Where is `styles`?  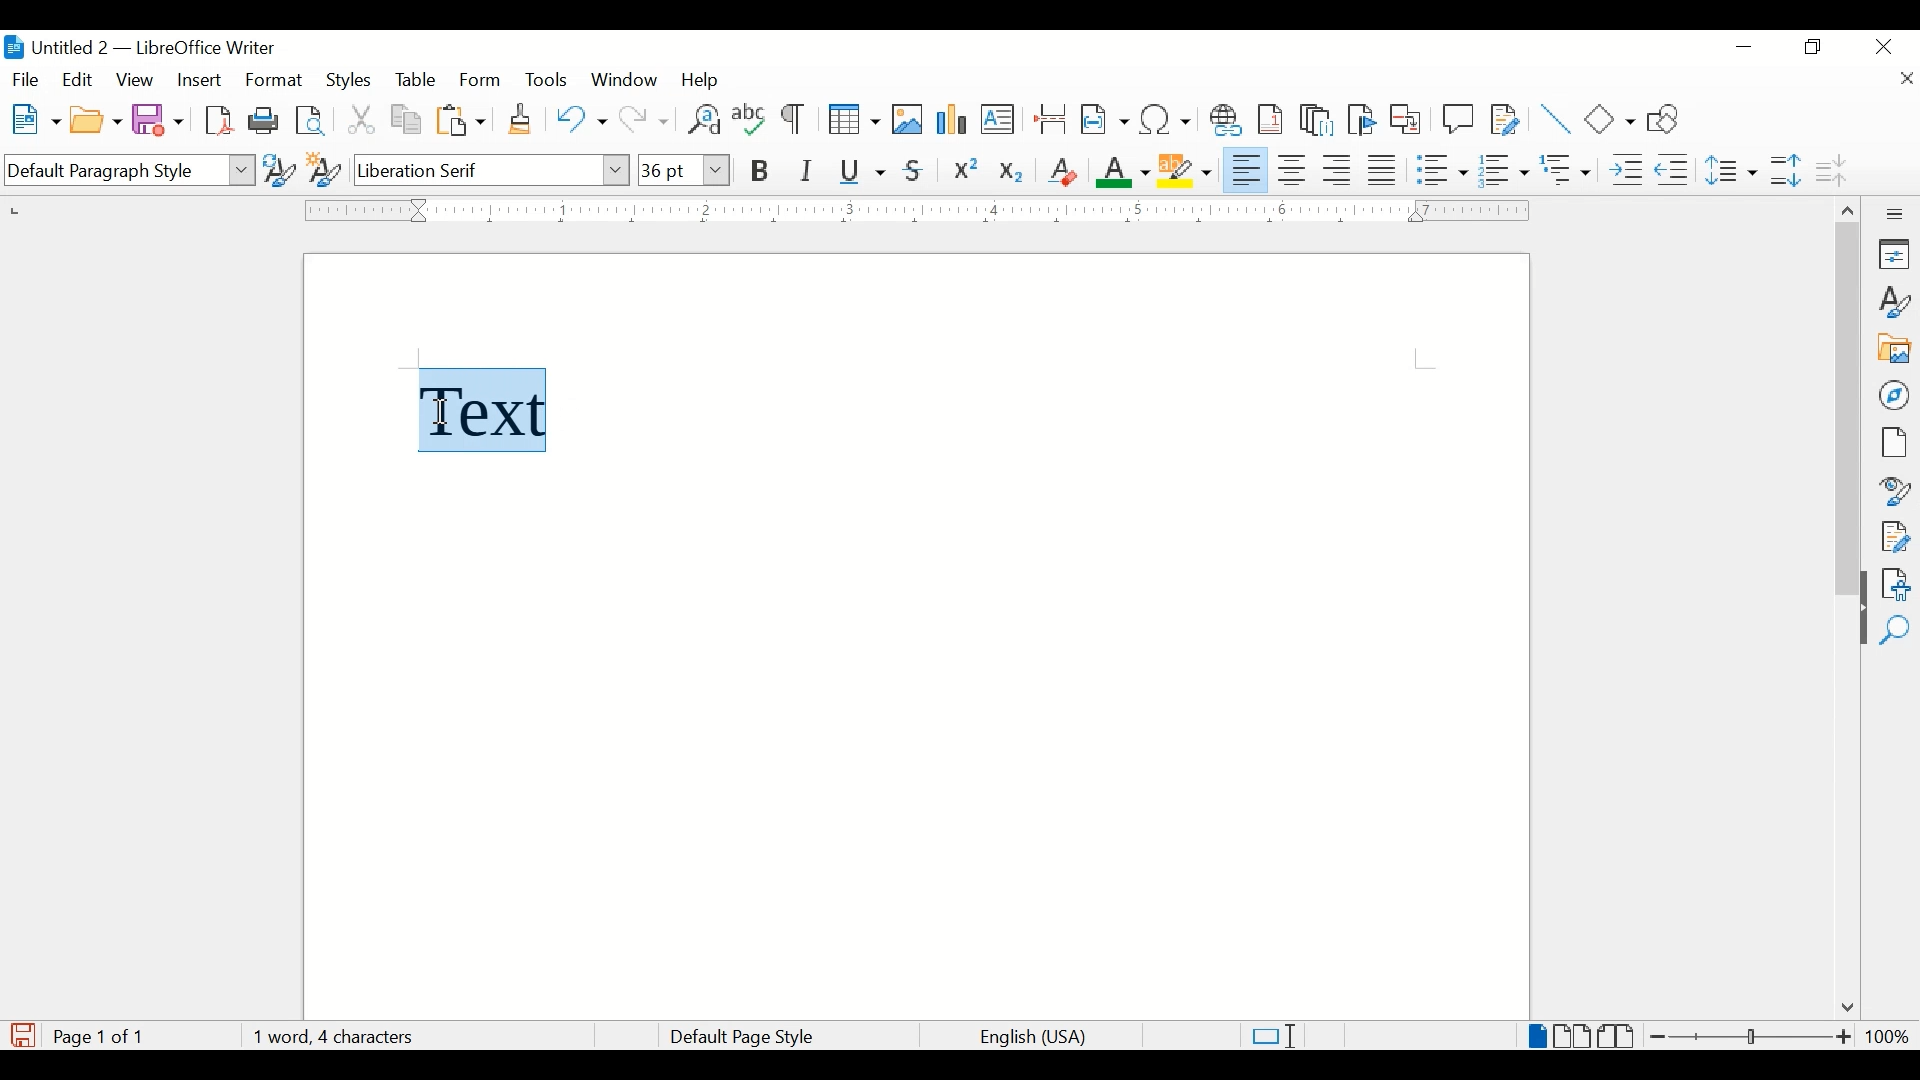 styles is located at coordinates (351, 81).